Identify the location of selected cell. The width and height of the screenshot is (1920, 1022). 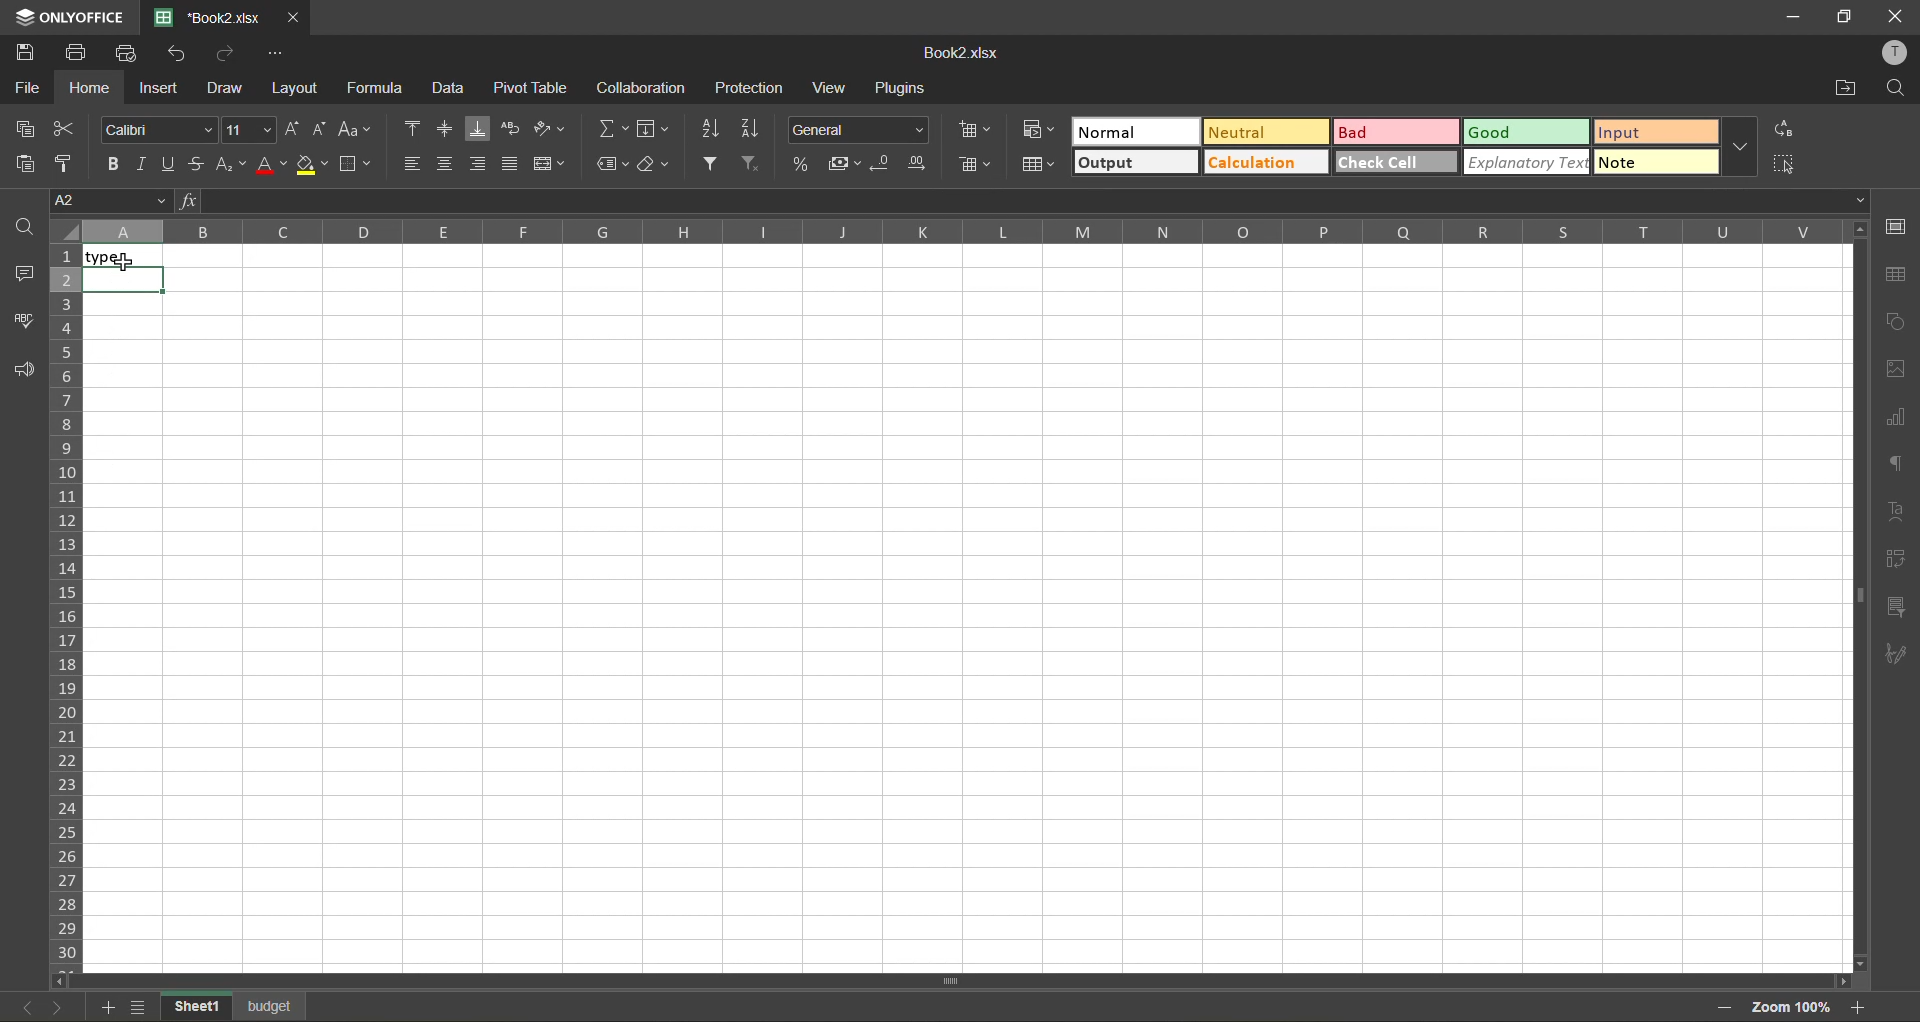
(123, 281).